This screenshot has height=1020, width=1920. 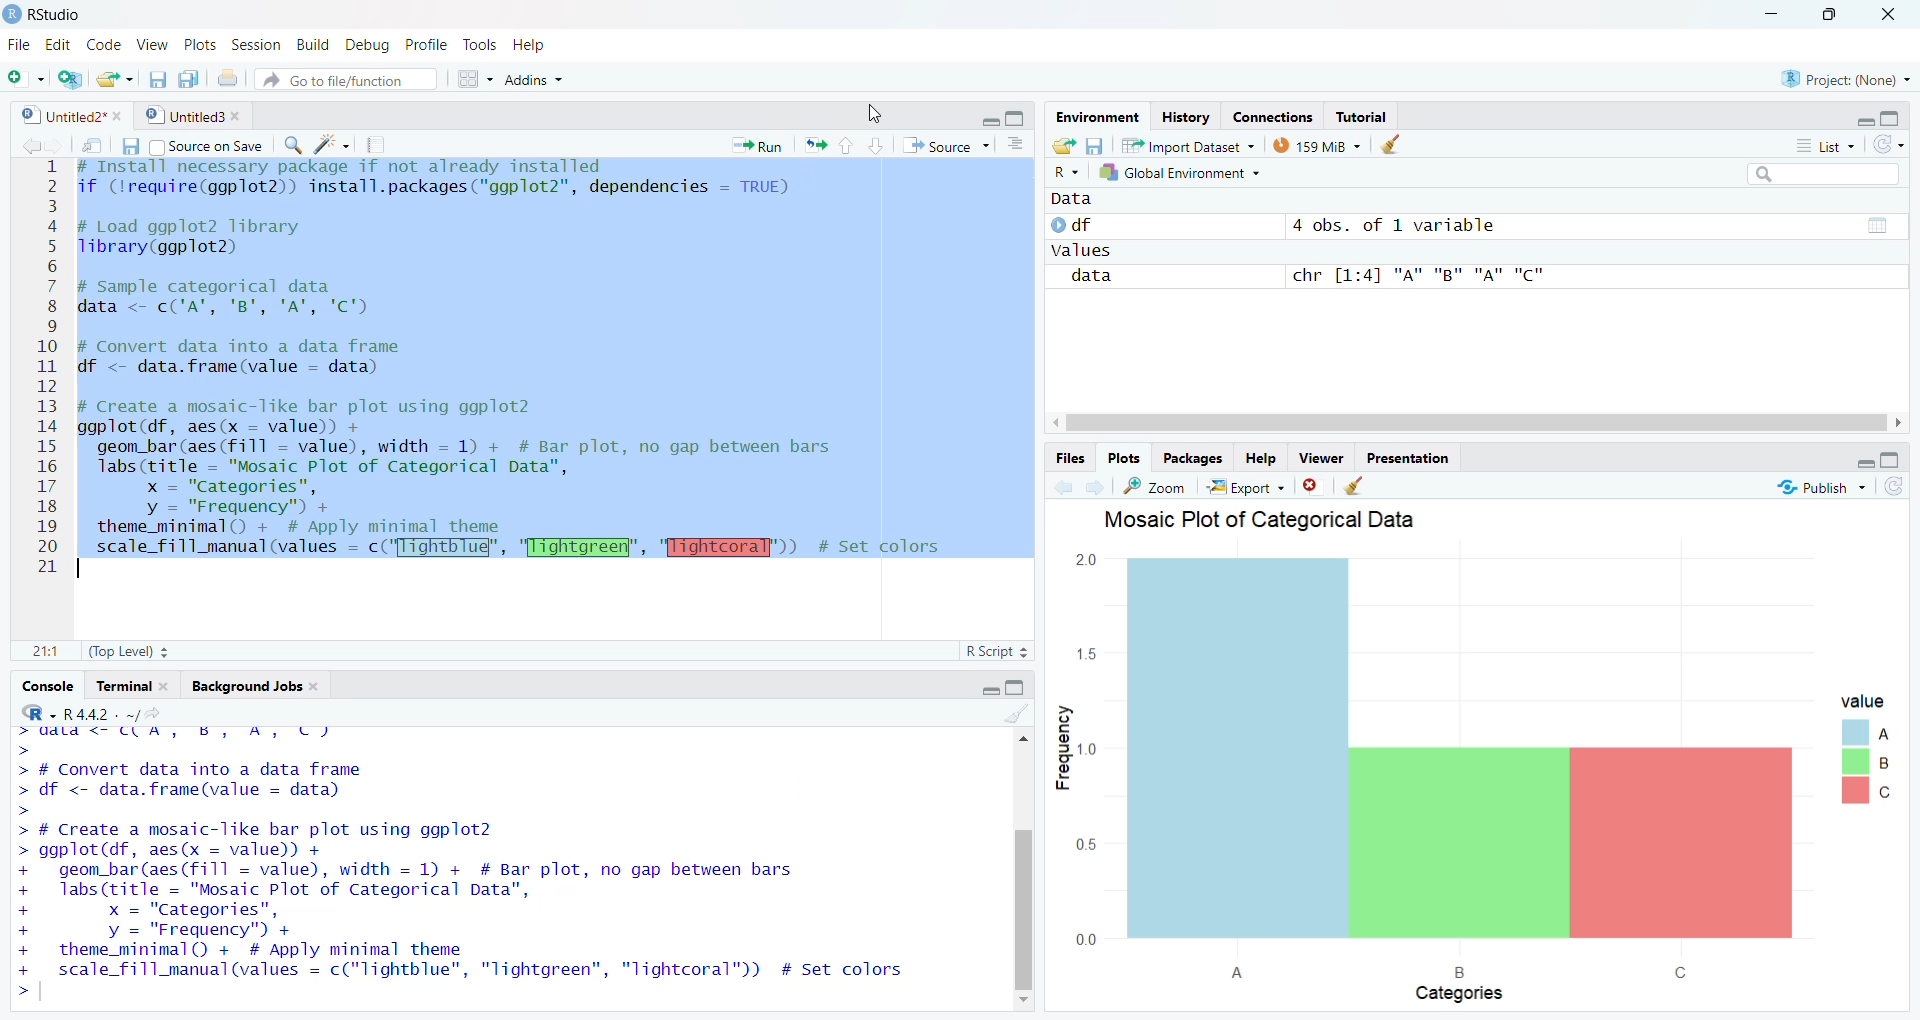 What do you see at coordinates (249, 357) in the screenshot?
I see `# Convert data into a data frame
df <- data.frame(value = data)` at bounding box center [249, 357].